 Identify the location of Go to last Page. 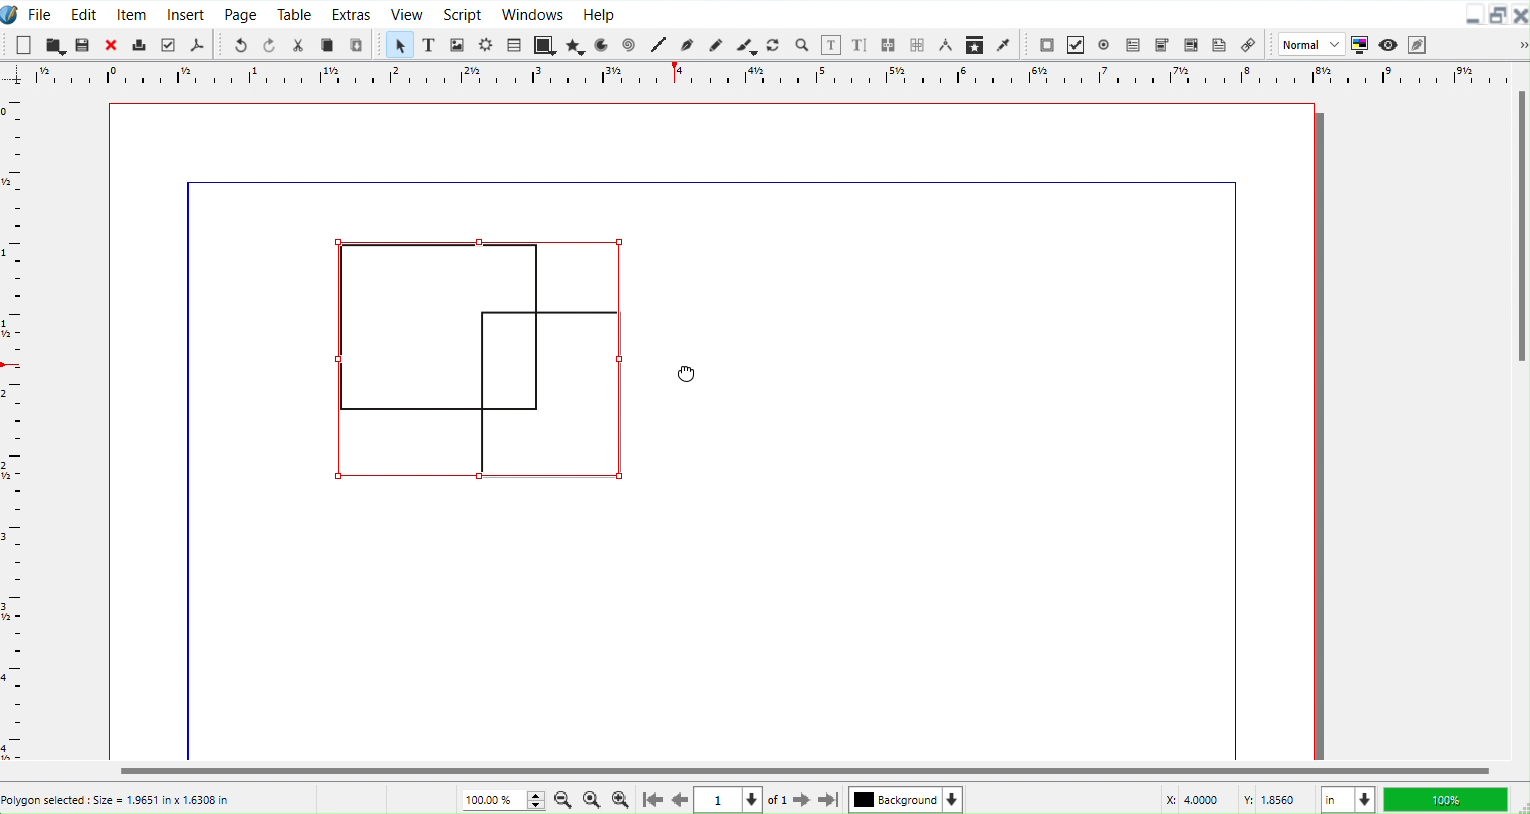
(830, 802).